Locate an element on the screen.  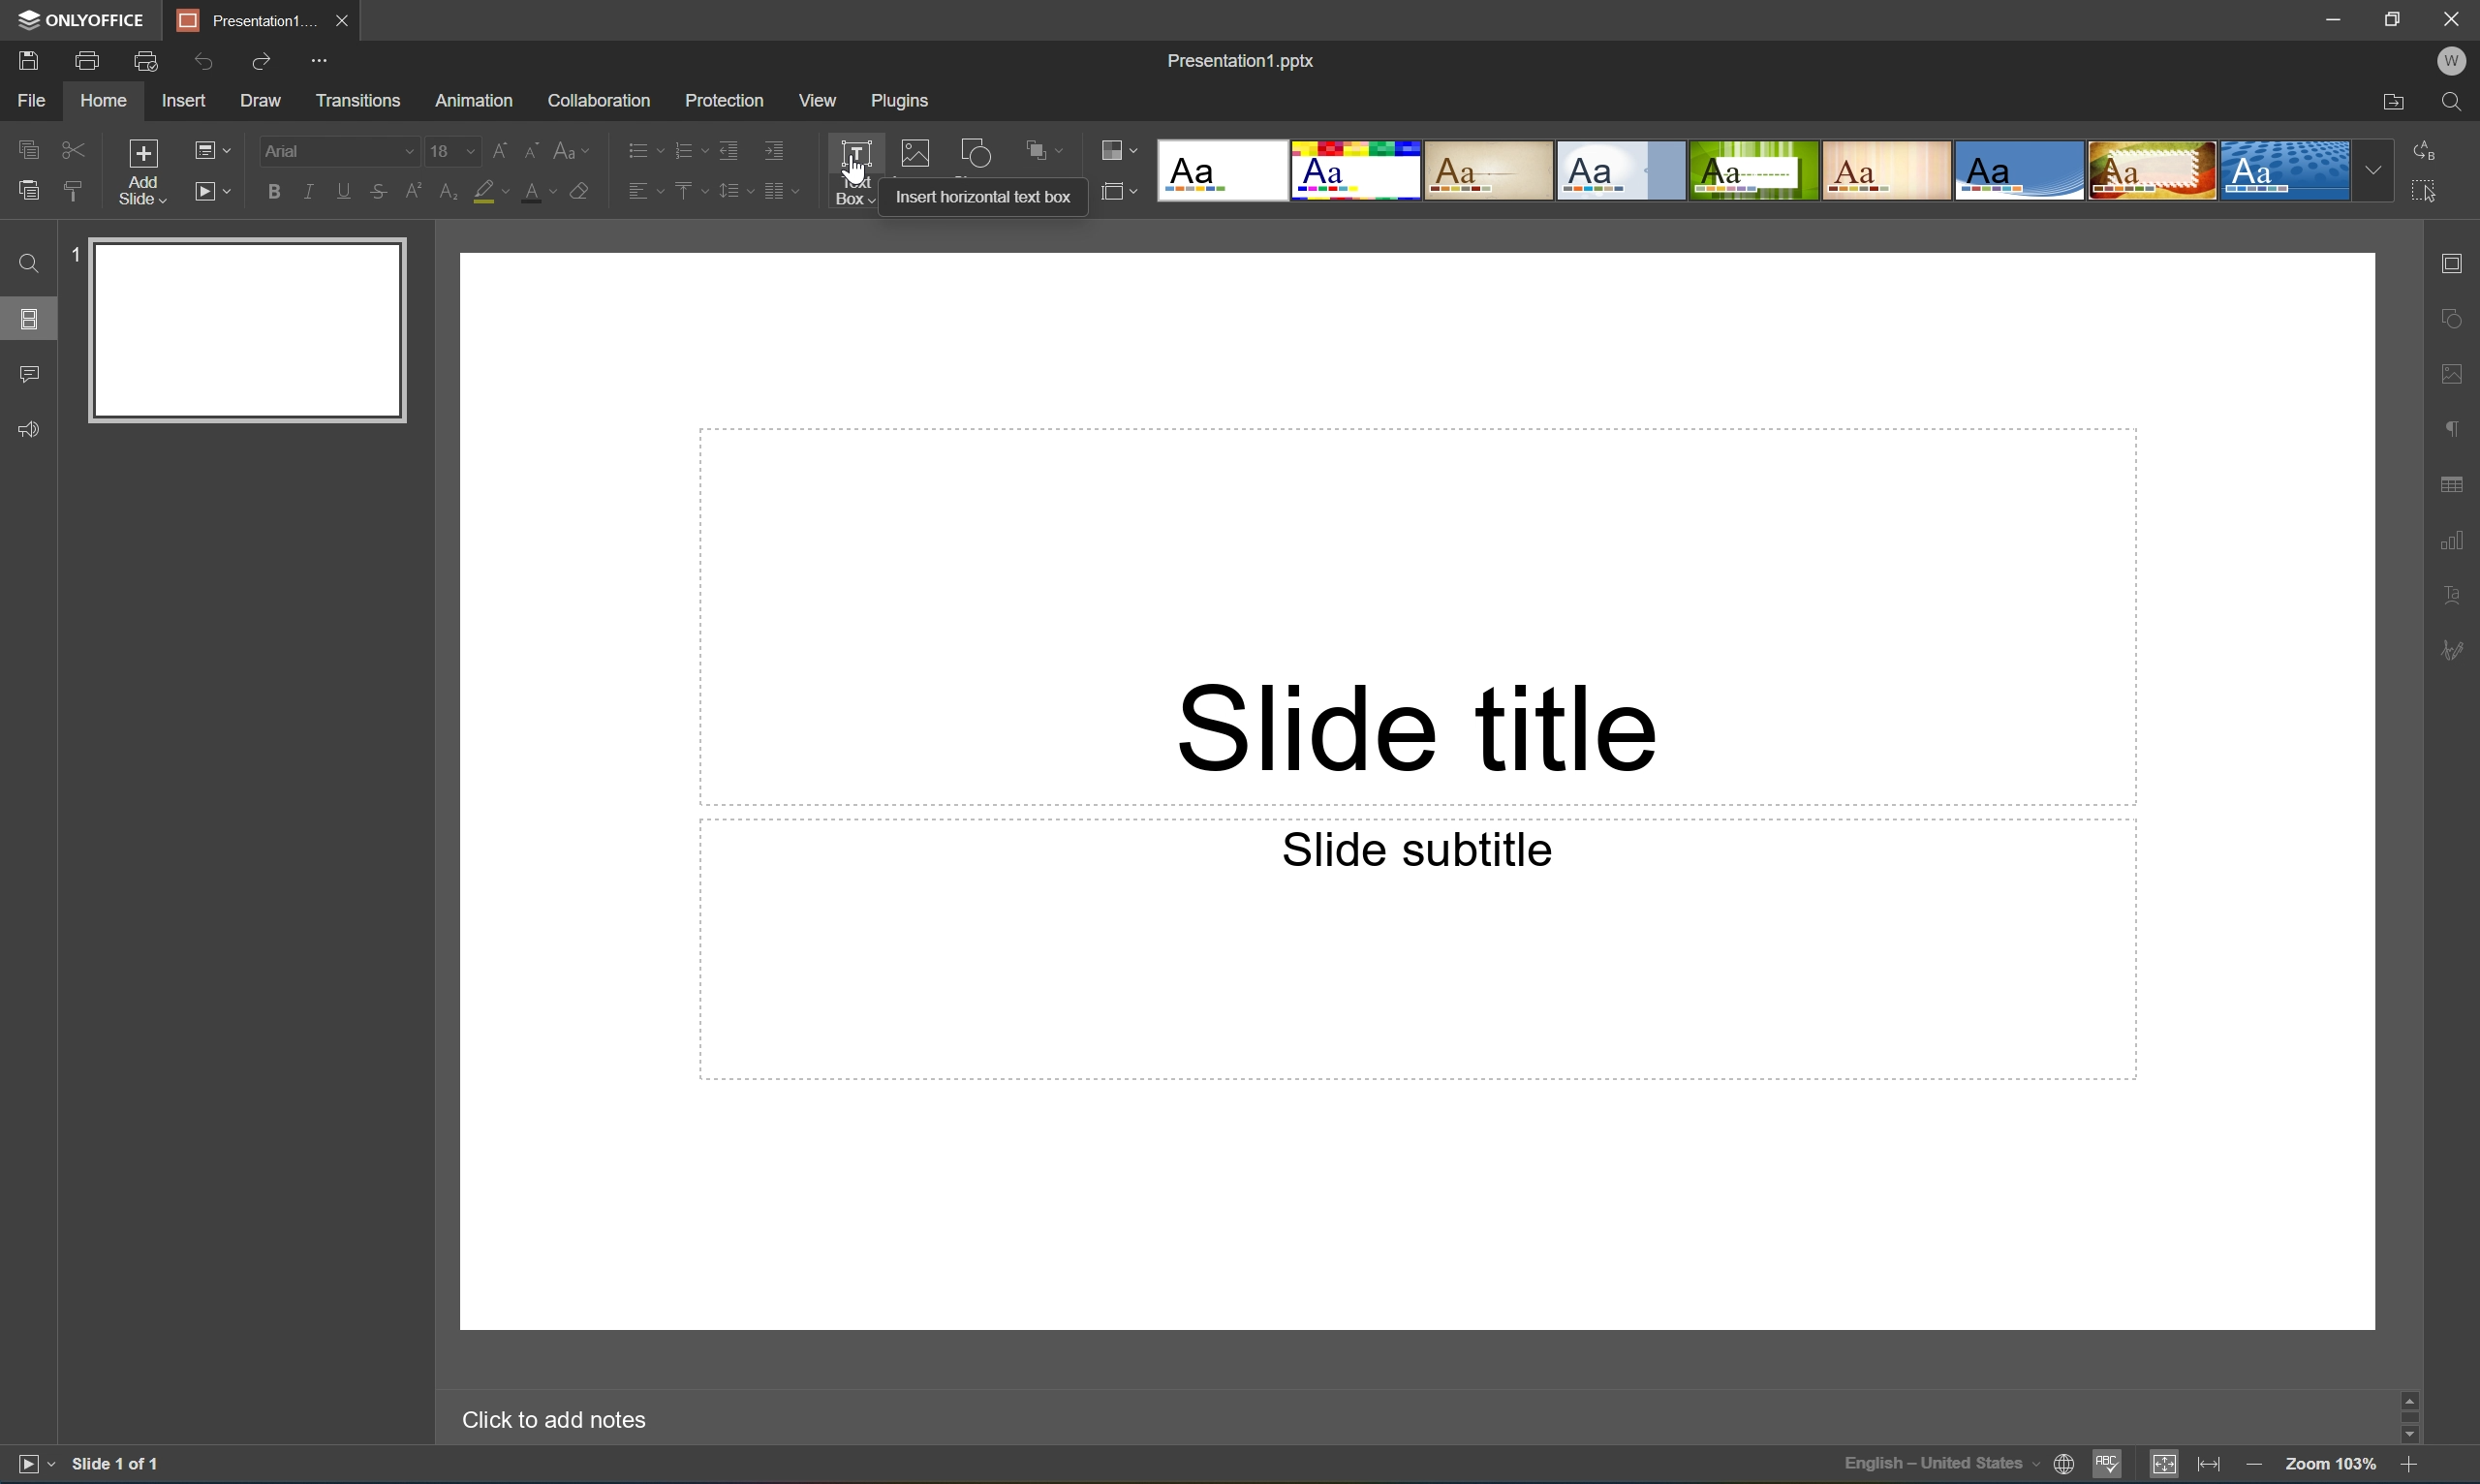
Add slide is located at coordinates (138, 173).